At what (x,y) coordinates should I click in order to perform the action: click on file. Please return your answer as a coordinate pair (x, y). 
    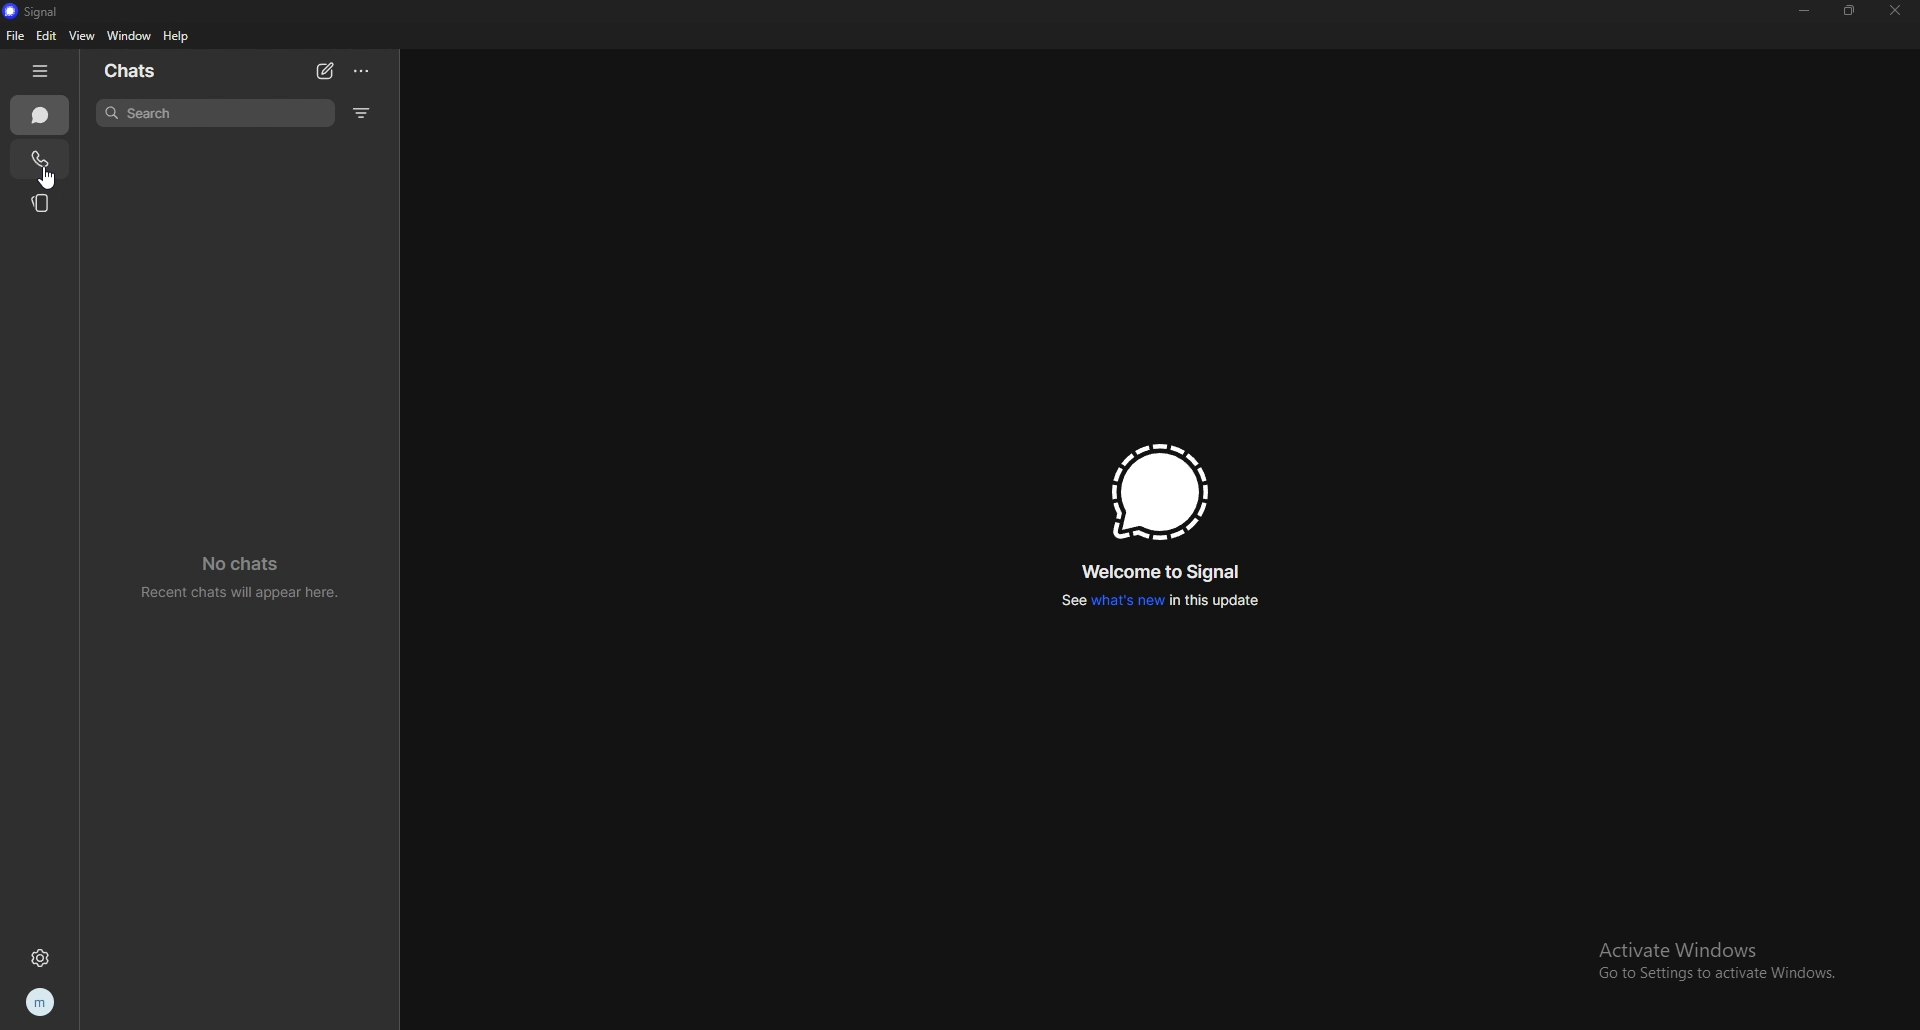
    Looking at the image, I should click on (17, 36).